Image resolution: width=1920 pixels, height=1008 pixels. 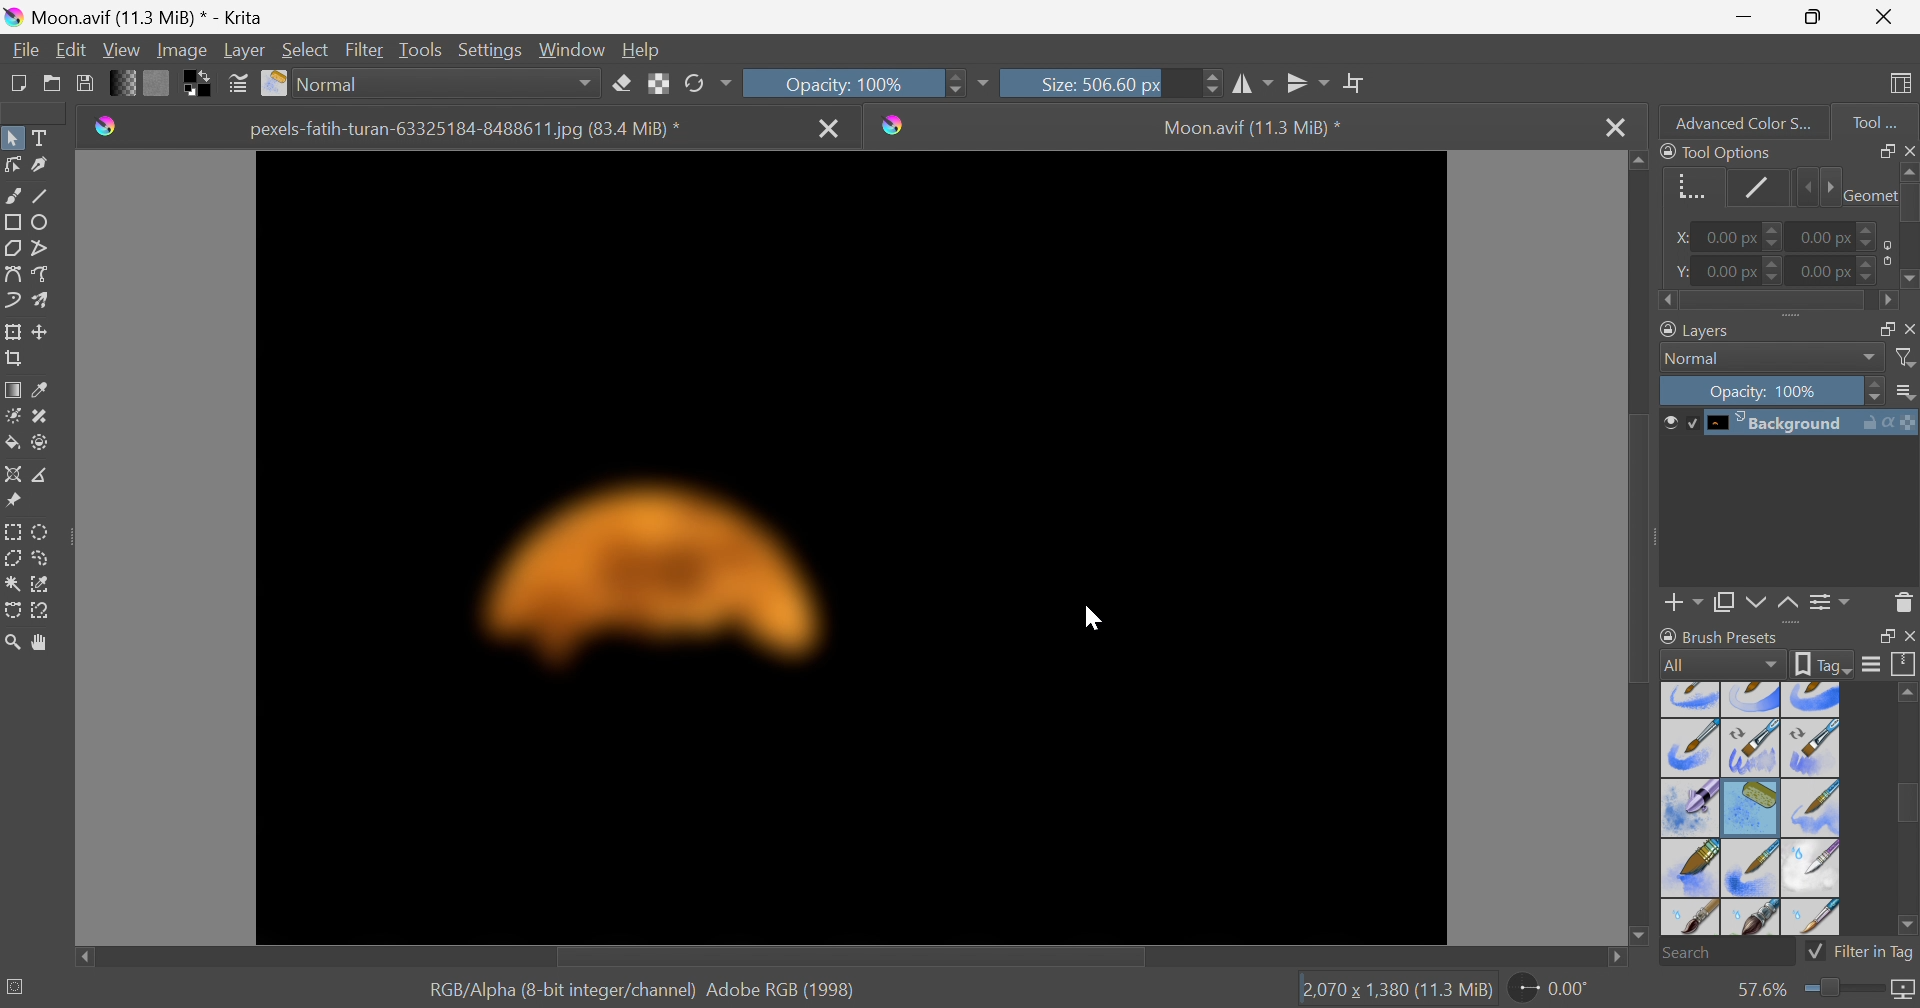 I want to click on Geometry, so click(x=1867, y=195).